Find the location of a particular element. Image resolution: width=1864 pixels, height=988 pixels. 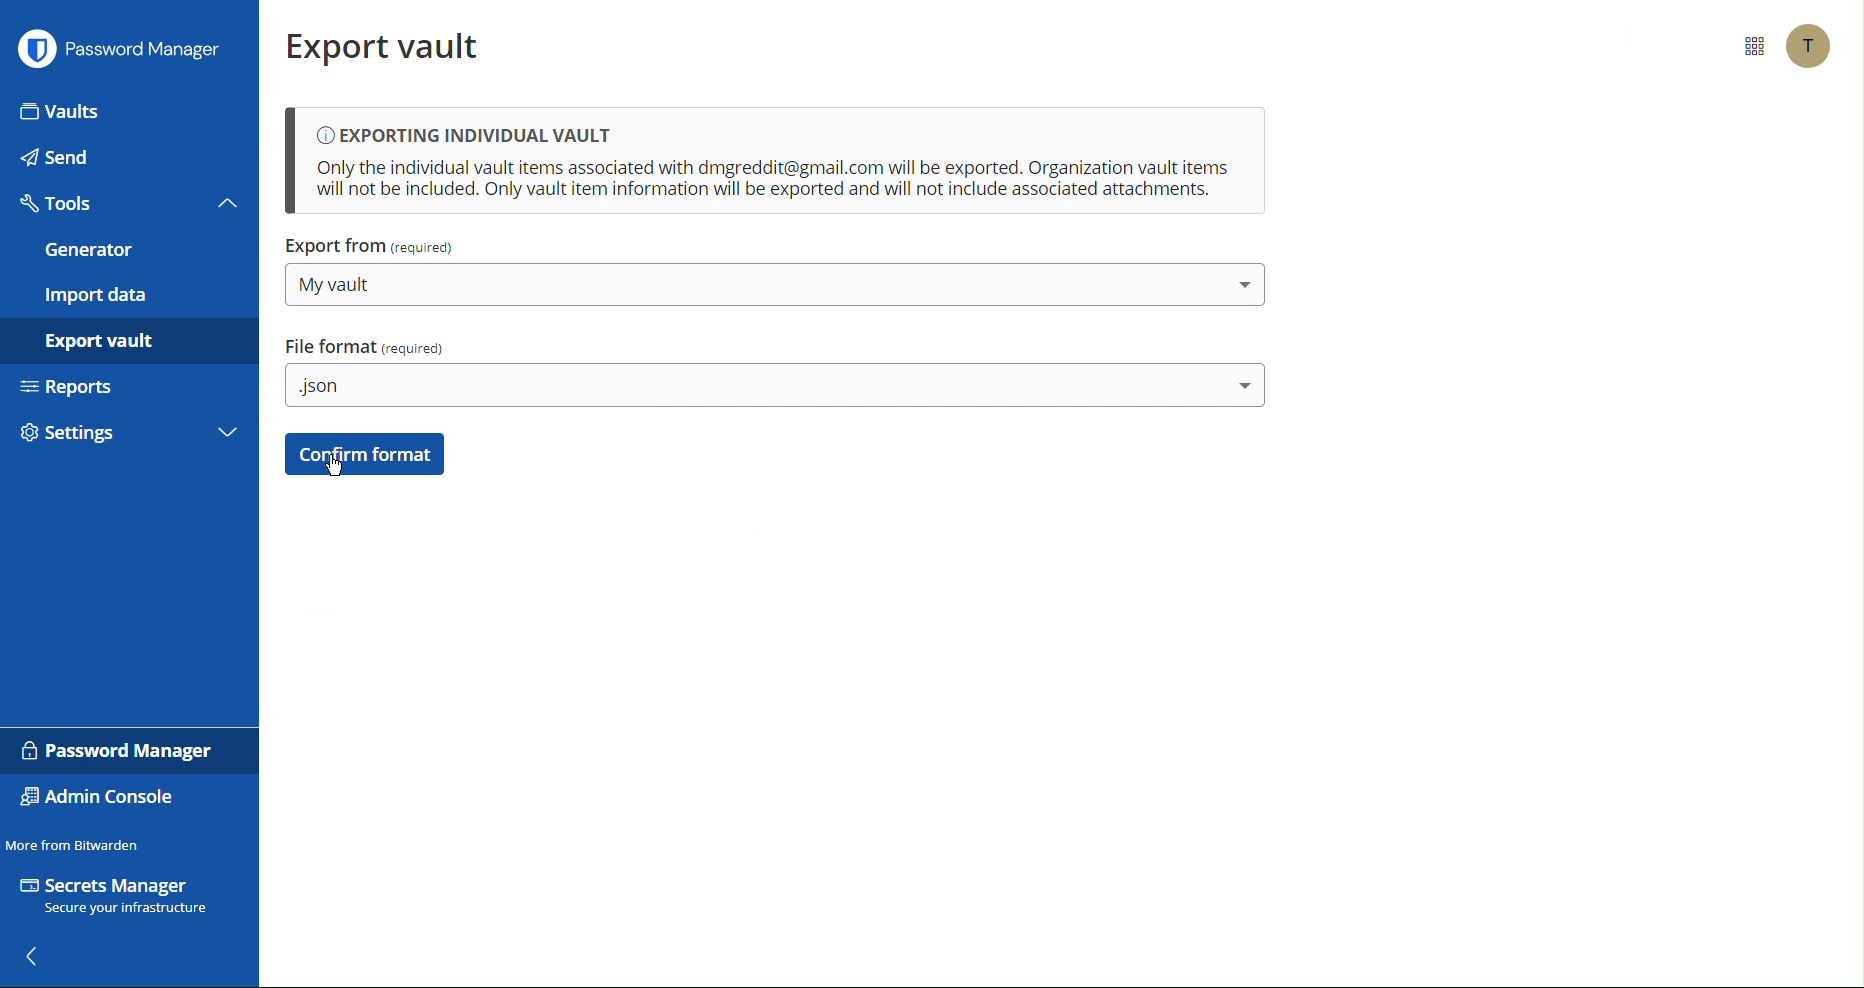

Admin Console is located at coordinates (105, 798).